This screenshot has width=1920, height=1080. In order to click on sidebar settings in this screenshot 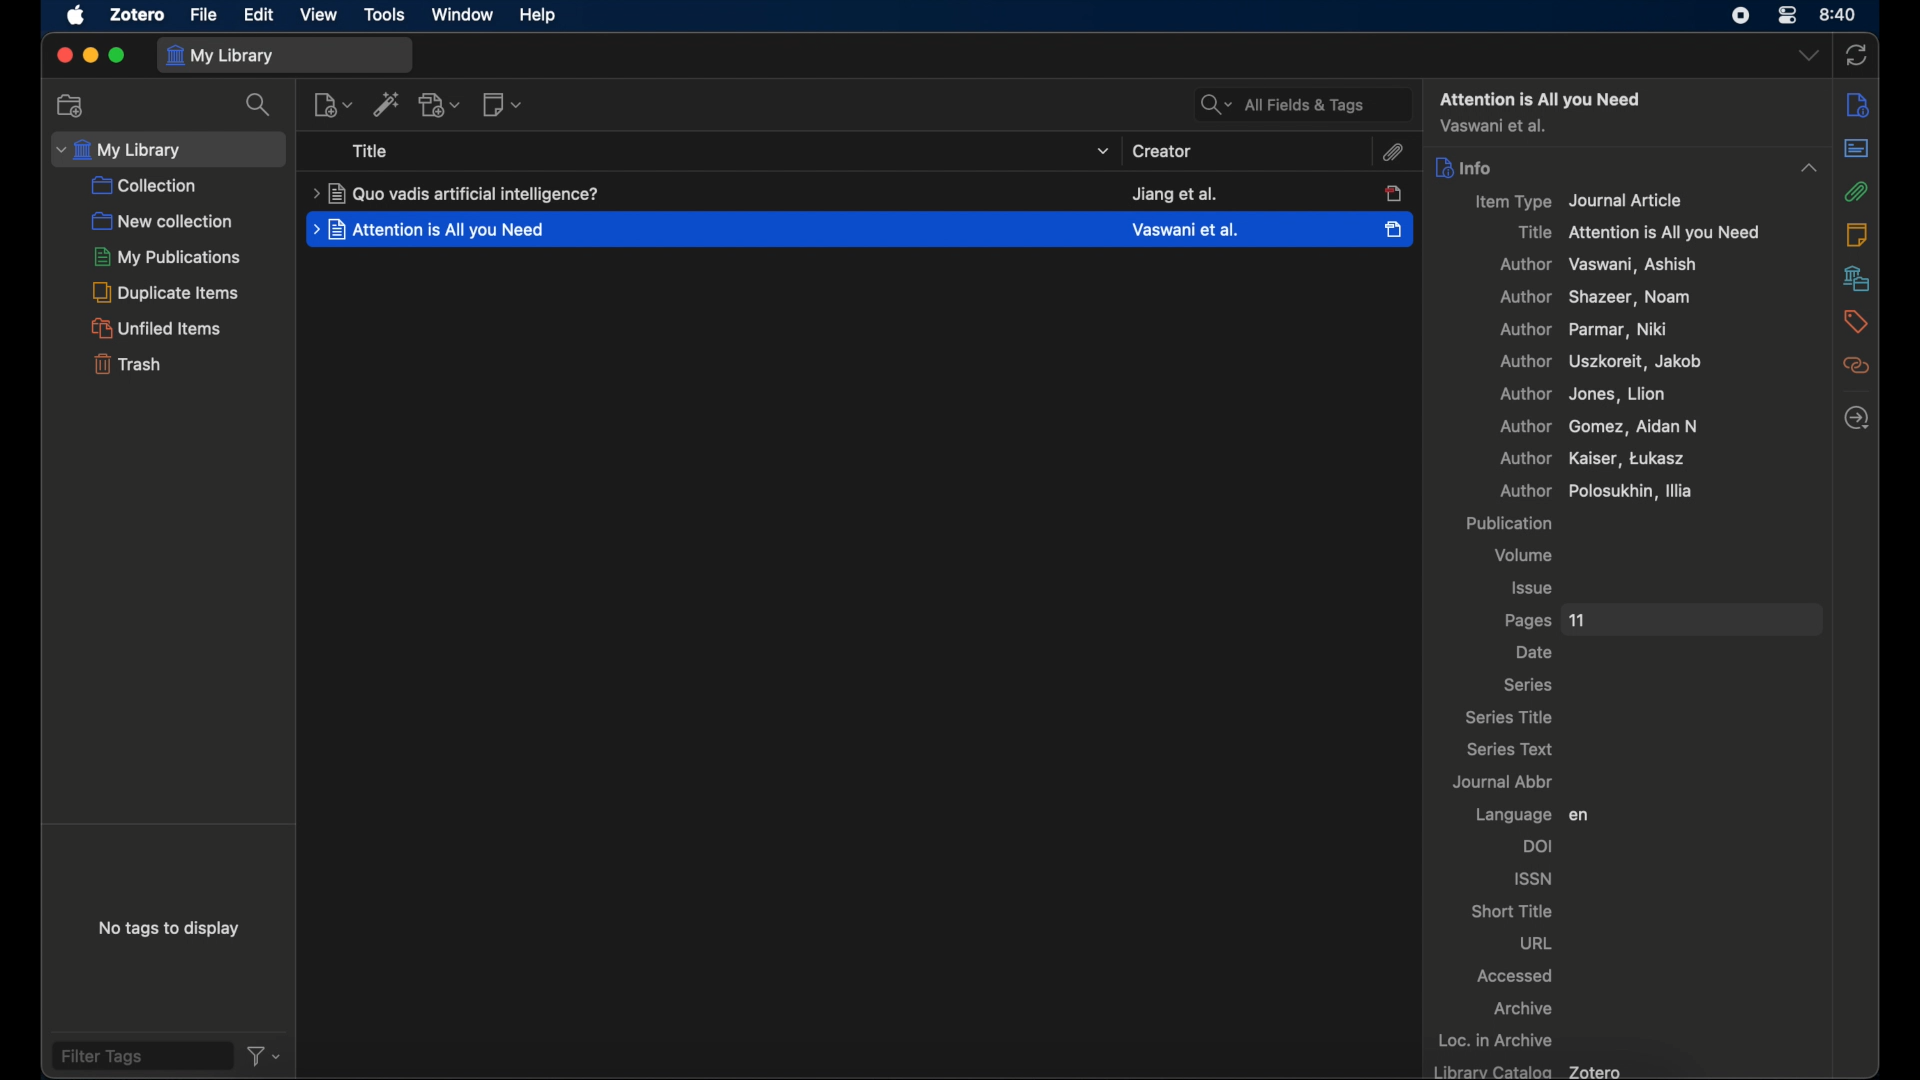, I will do `click(1857, 105)`.